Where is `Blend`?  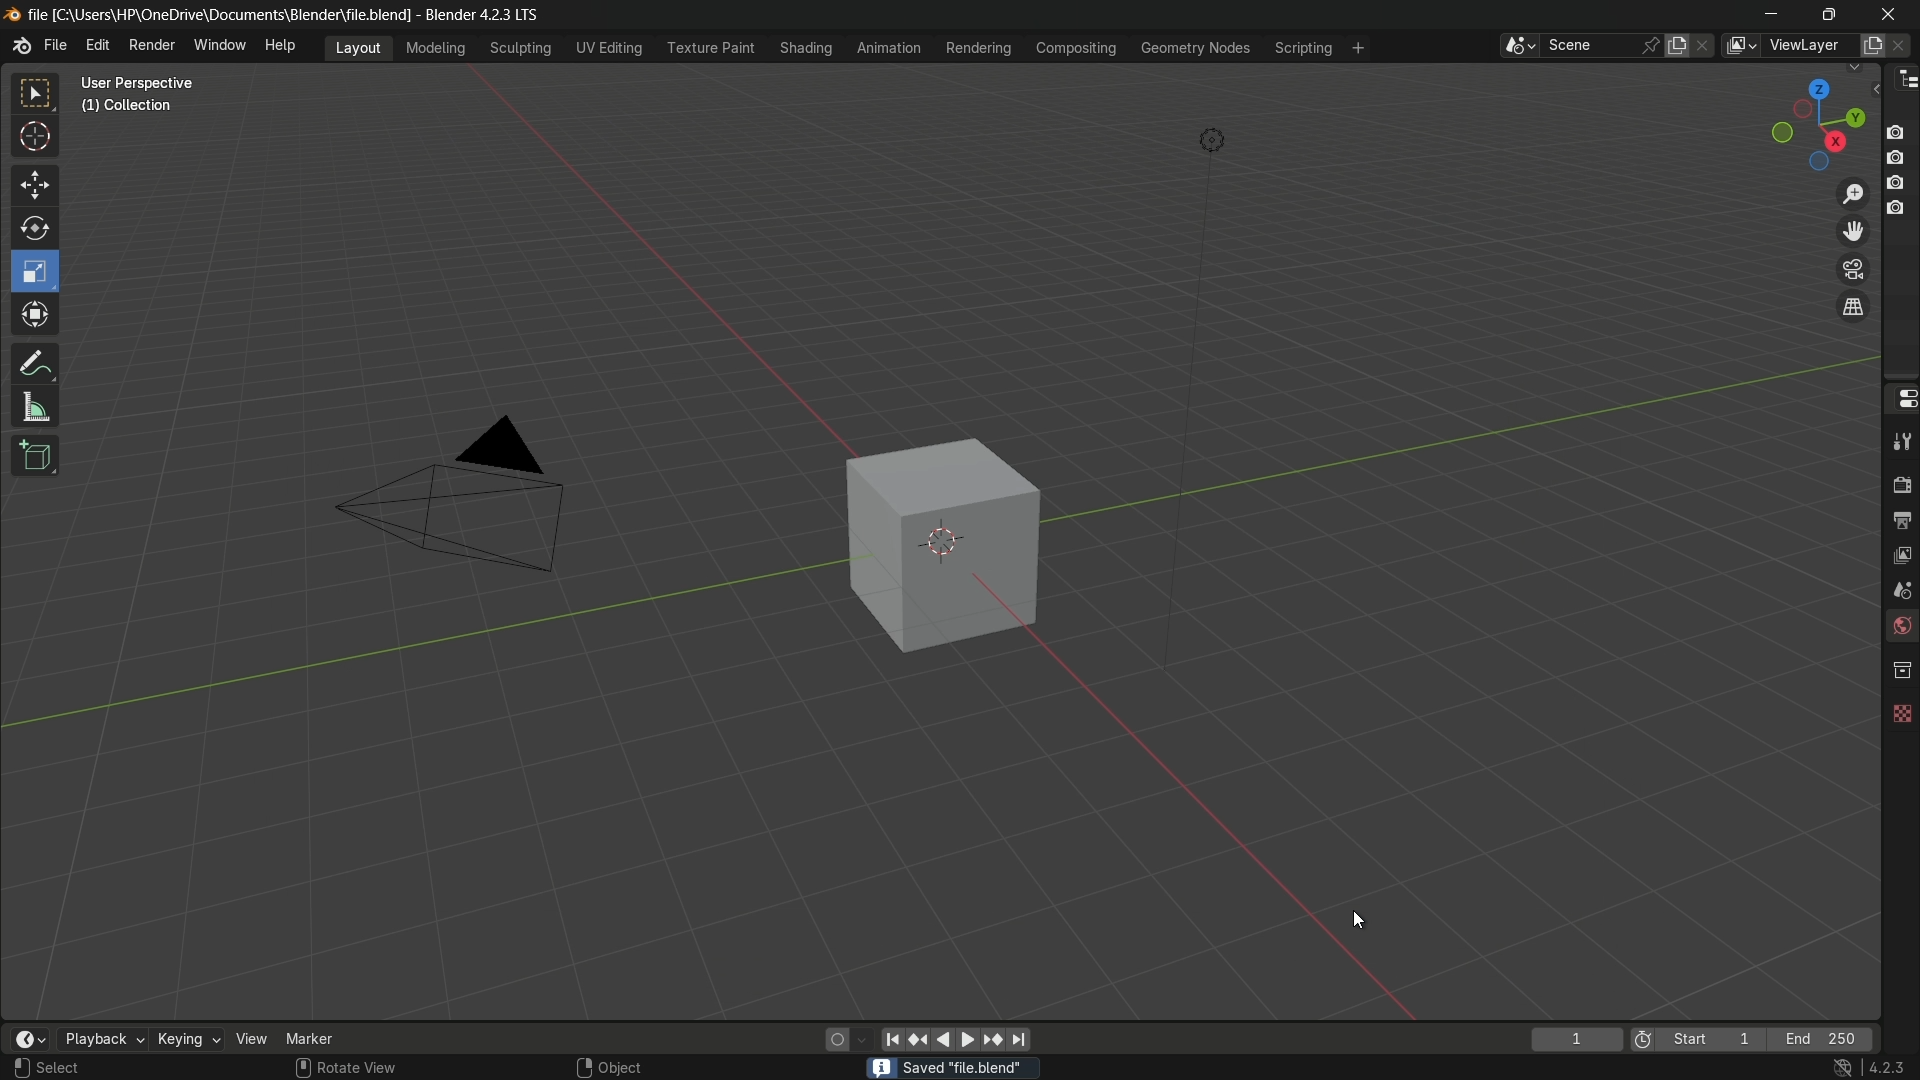 Blend is located at coordinates (12, 13).